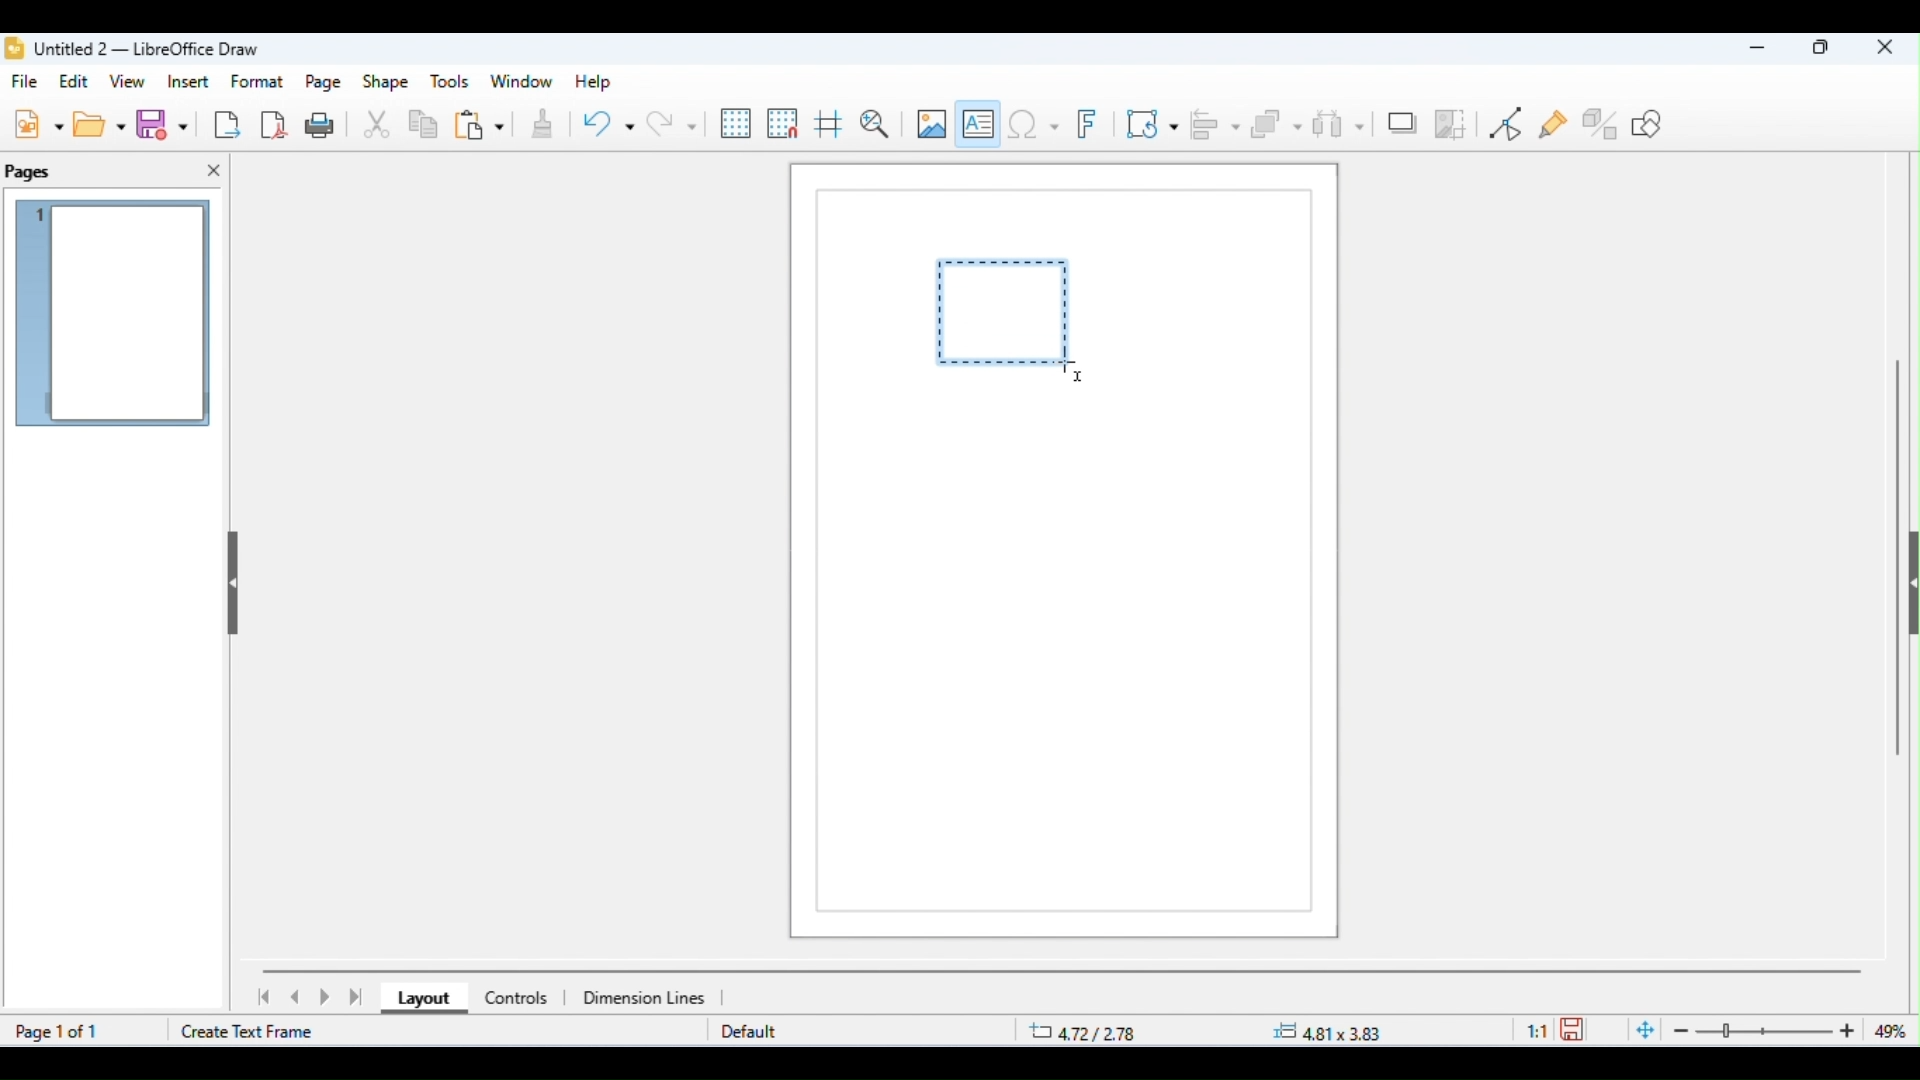  What do you see at coordinates (450, 82) in the screenshot?
I see `tools` at bounding box center [450, 82].